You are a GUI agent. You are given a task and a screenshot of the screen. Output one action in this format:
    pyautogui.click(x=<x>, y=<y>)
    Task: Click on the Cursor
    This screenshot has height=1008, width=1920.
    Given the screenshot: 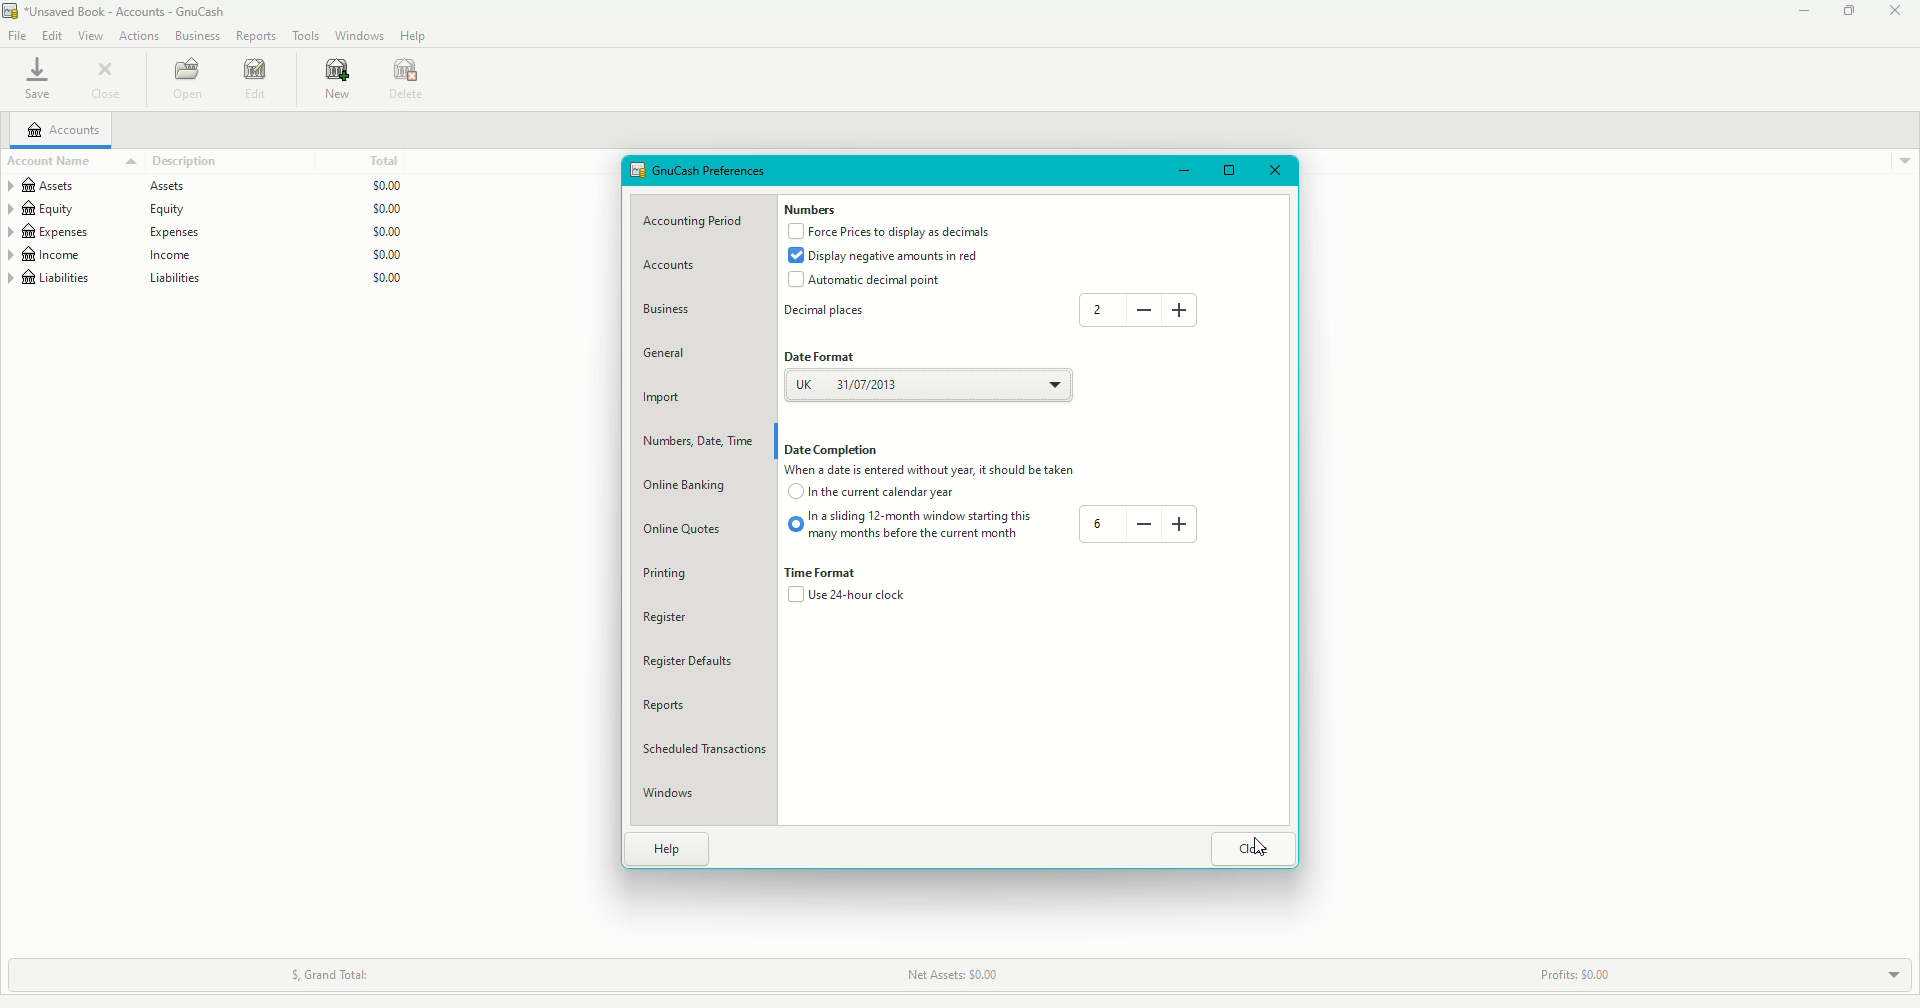 What is the action you would take?
    pyautogui.click(x=1267, y=848)
    